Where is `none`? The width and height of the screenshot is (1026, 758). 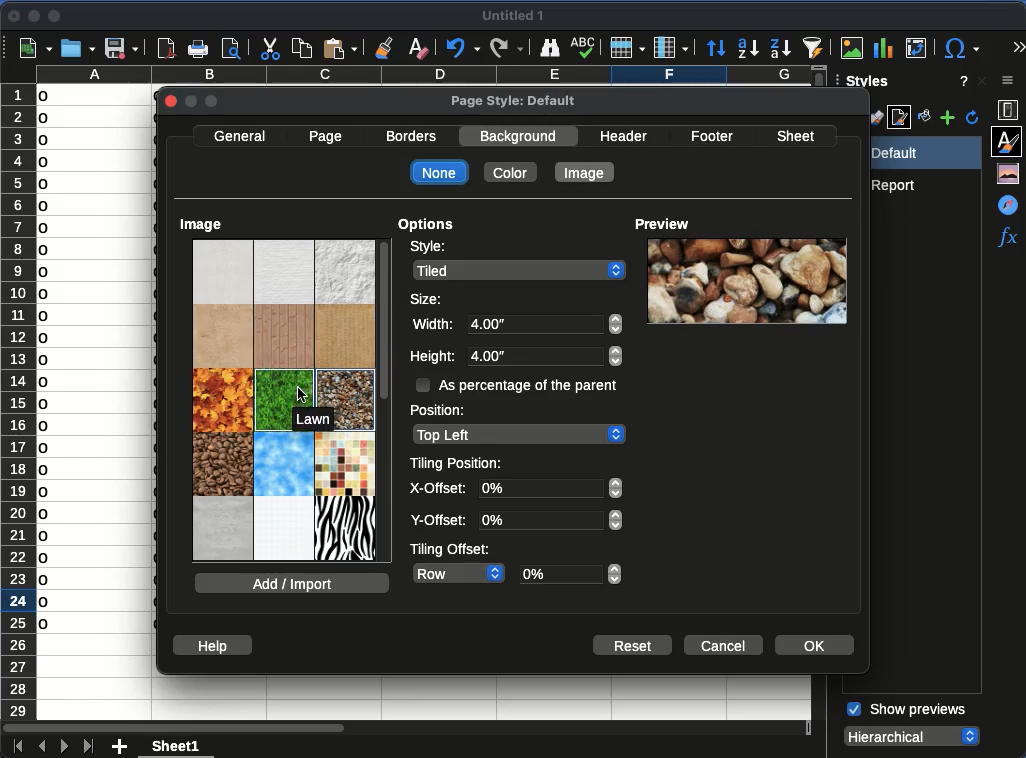
none is located at coordinates (439, 172).